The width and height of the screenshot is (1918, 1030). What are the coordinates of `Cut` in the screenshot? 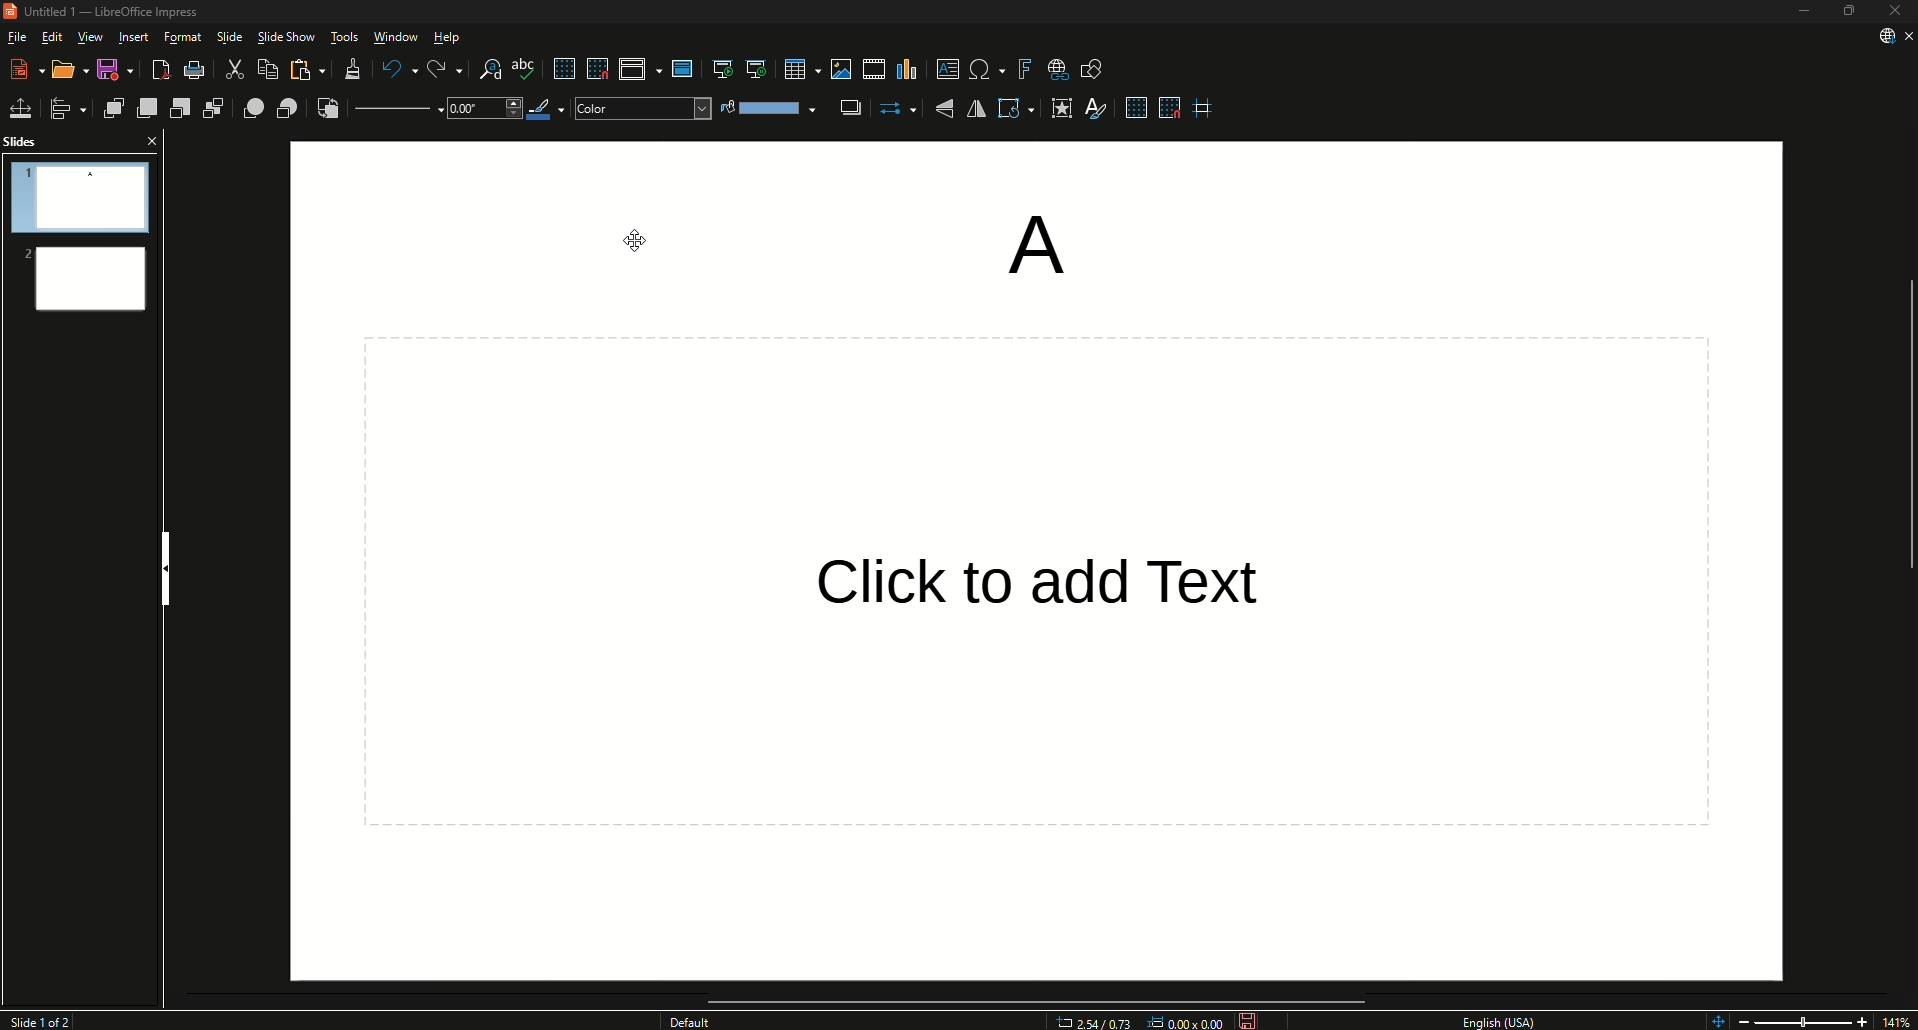 It's located at (230, 70).